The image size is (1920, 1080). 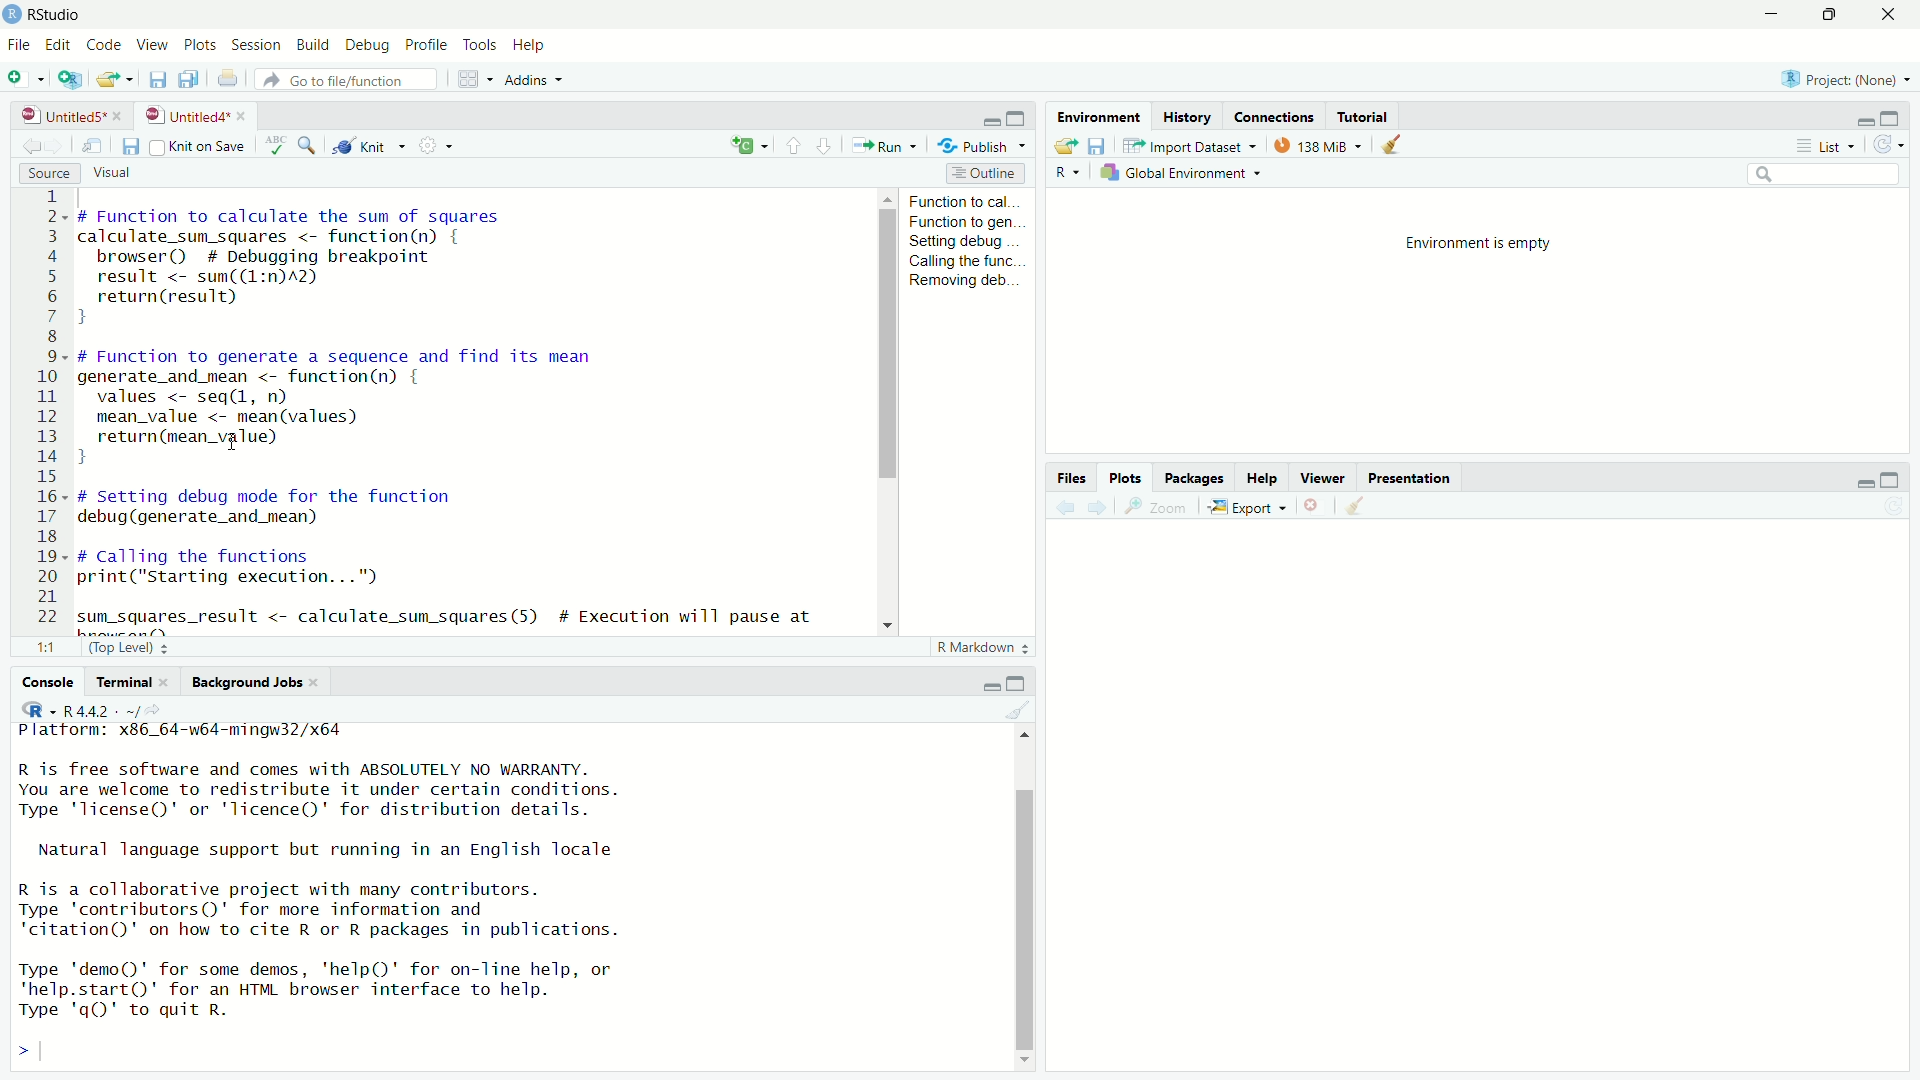 What do you see at coordinates (479, 43) in the screenshot?
I see `tools` at bounding box center [479, 43].